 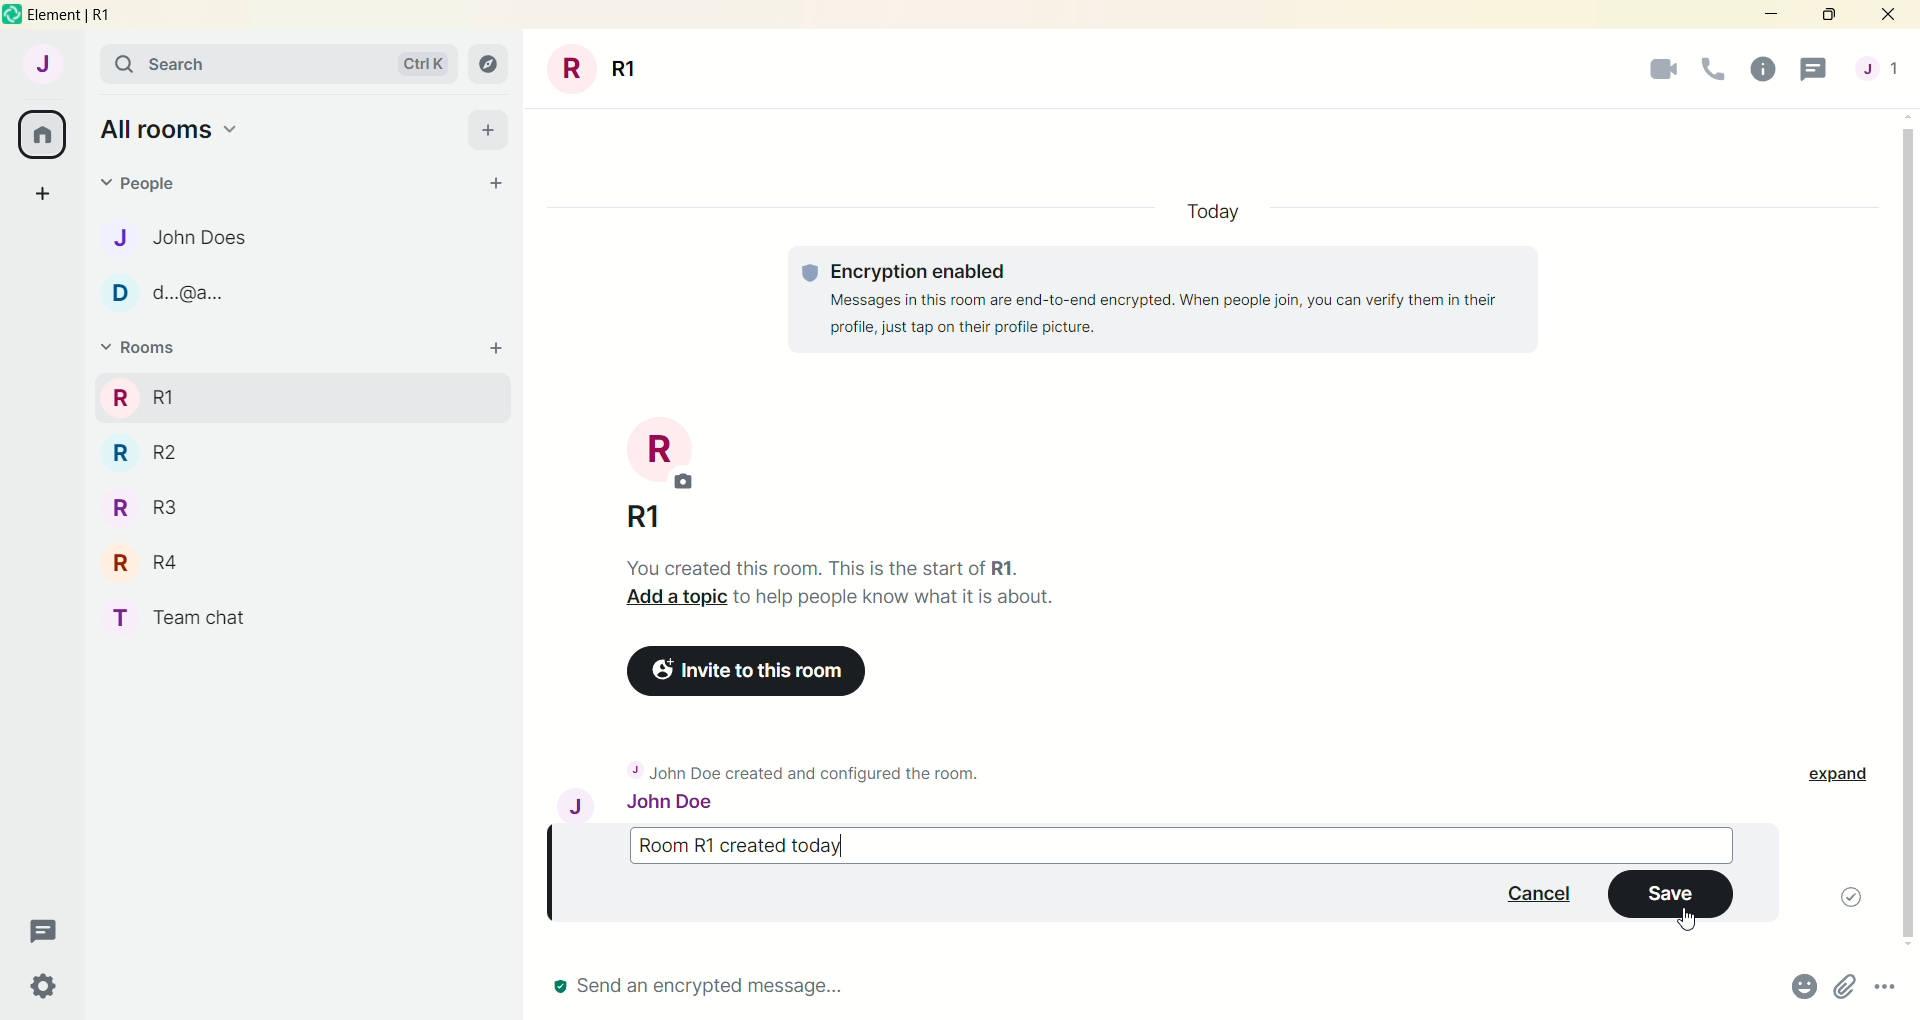 What do you see at coordinates (1892, 15) in the screenshot?
I see `close` at bounding box center [1892, 15].